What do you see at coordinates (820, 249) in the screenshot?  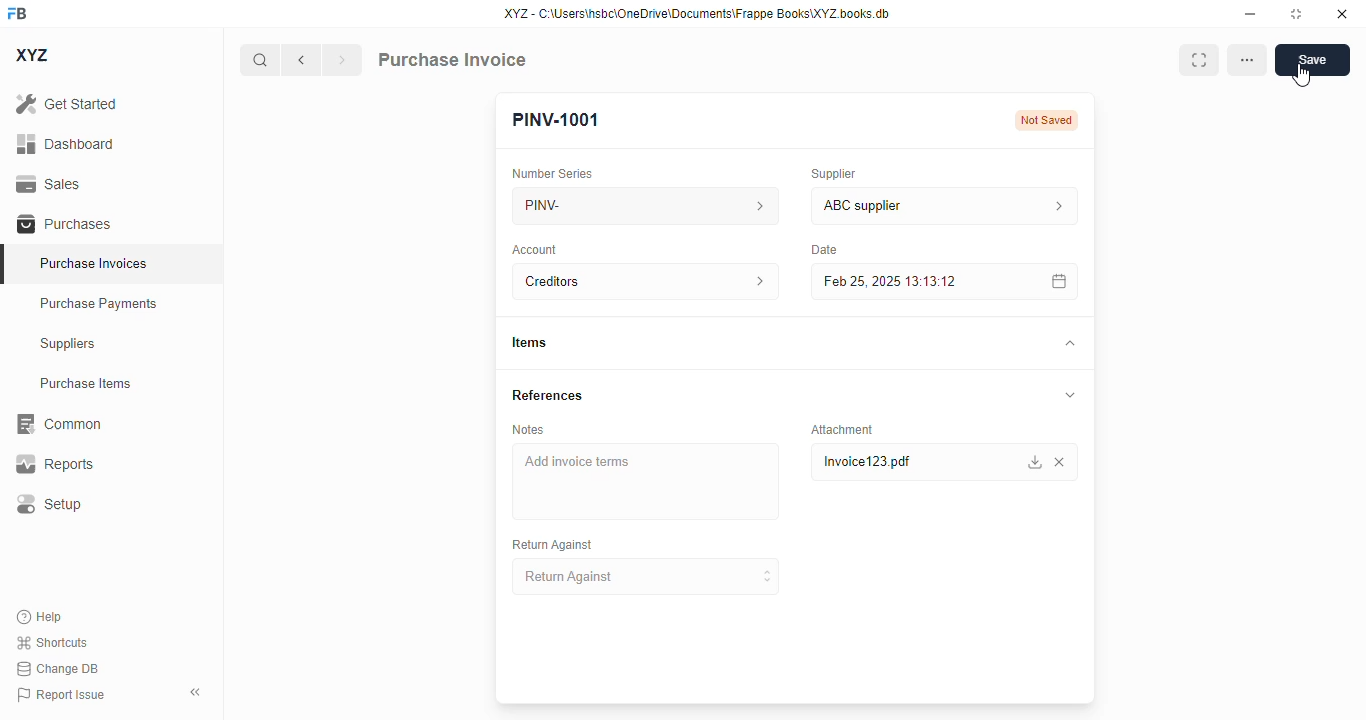 I see `date` at bounding box center [820, 249].